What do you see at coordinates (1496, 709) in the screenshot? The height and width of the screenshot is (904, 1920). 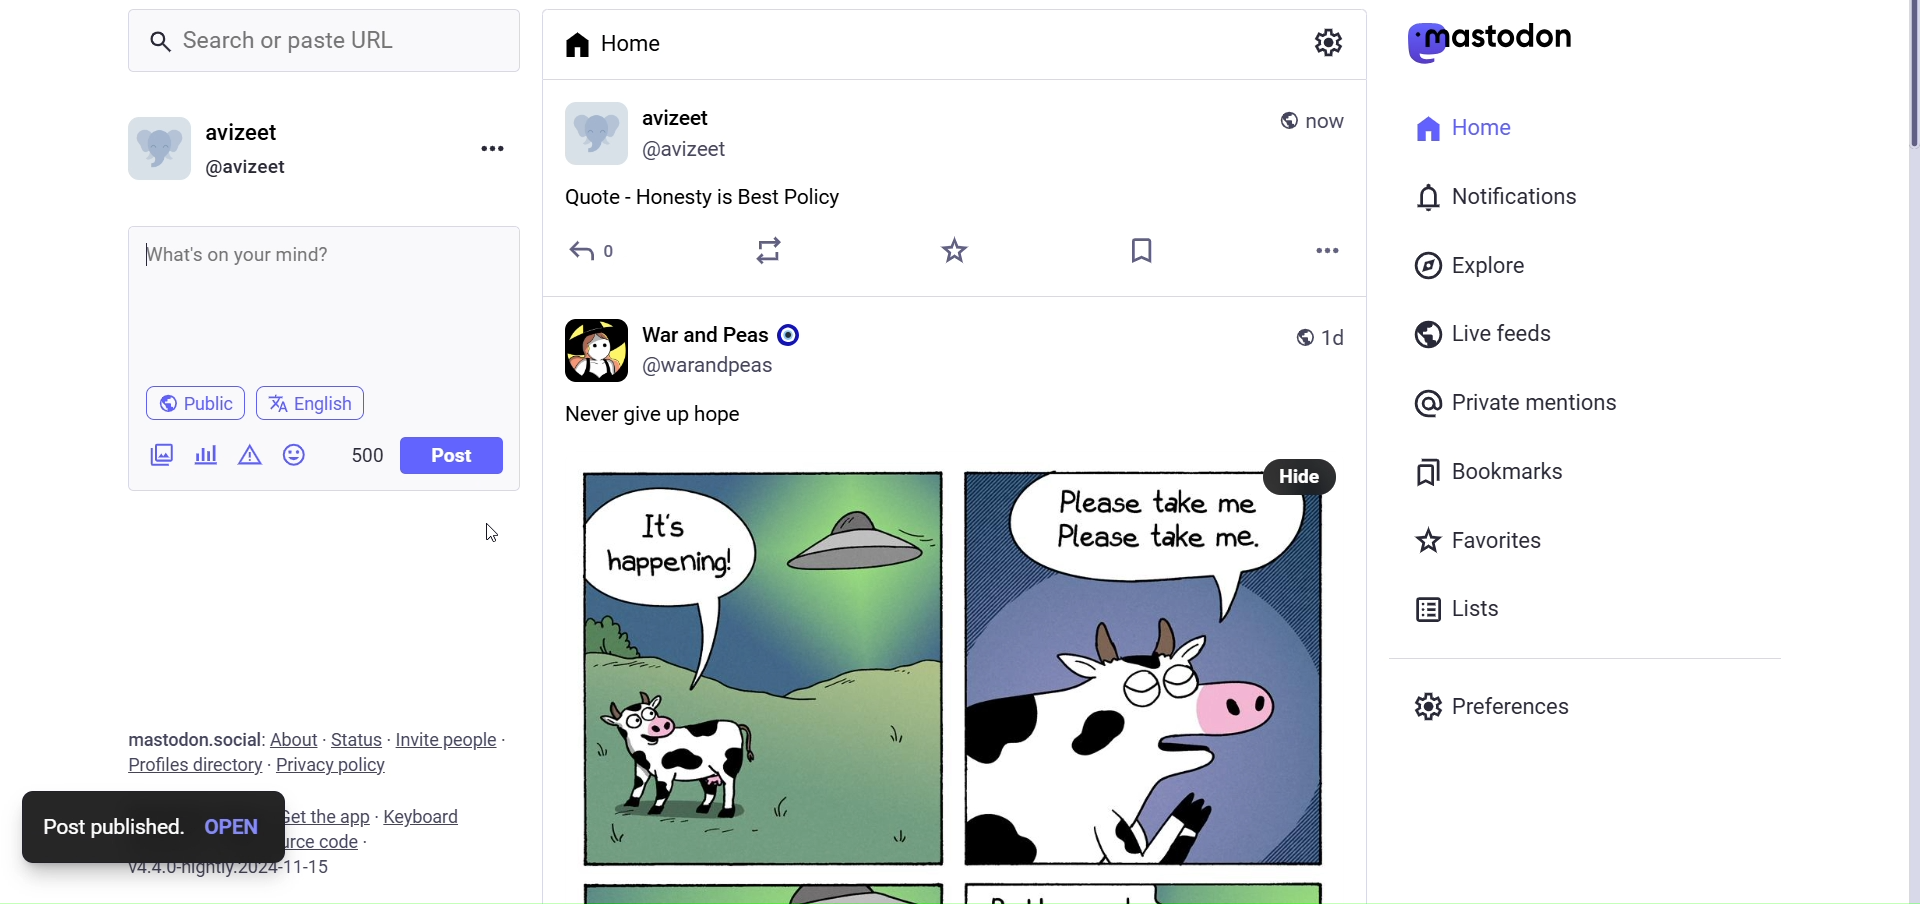 I see `Preferences` at bounding box center [1496, 709].